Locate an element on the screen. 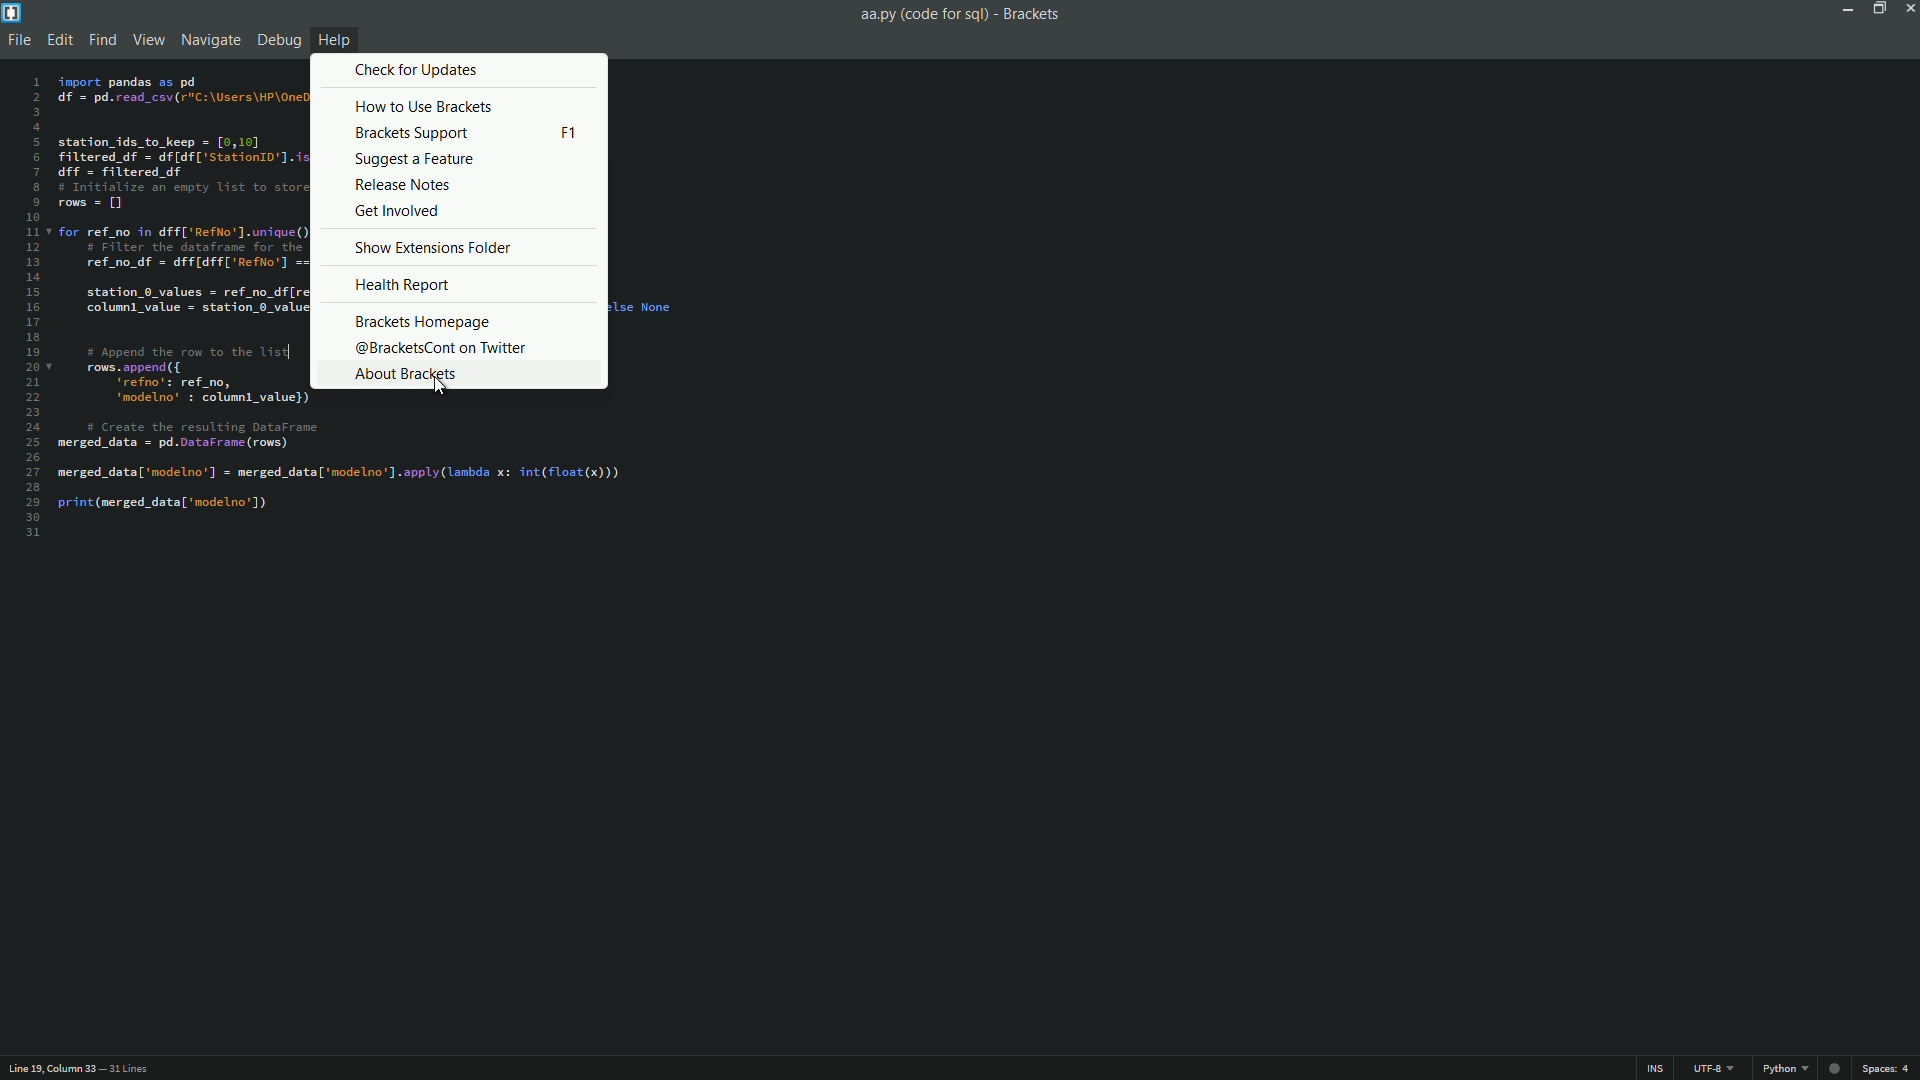 The image size is (1920, 1080). cursor is located at coordinates (442, 390).